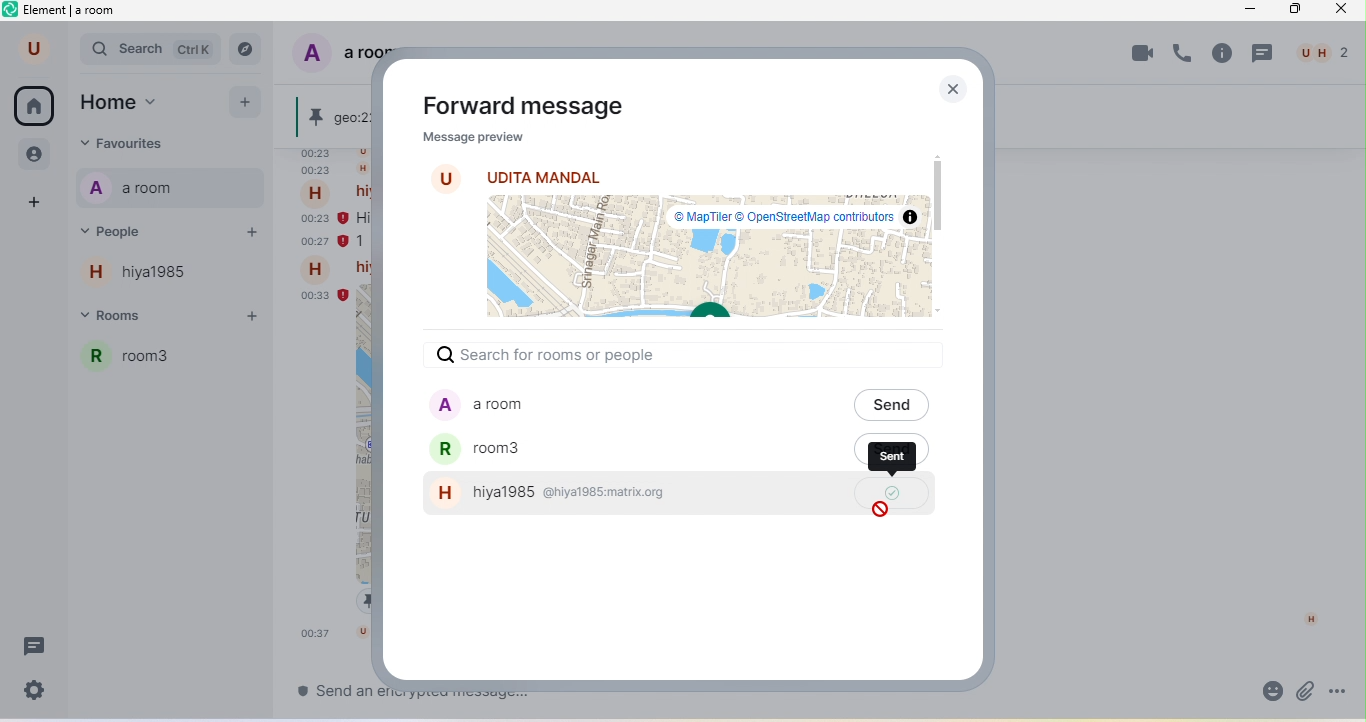  Describe the element at coordinates (1185, 56) in the screenshot. I see `voice call` at that location.